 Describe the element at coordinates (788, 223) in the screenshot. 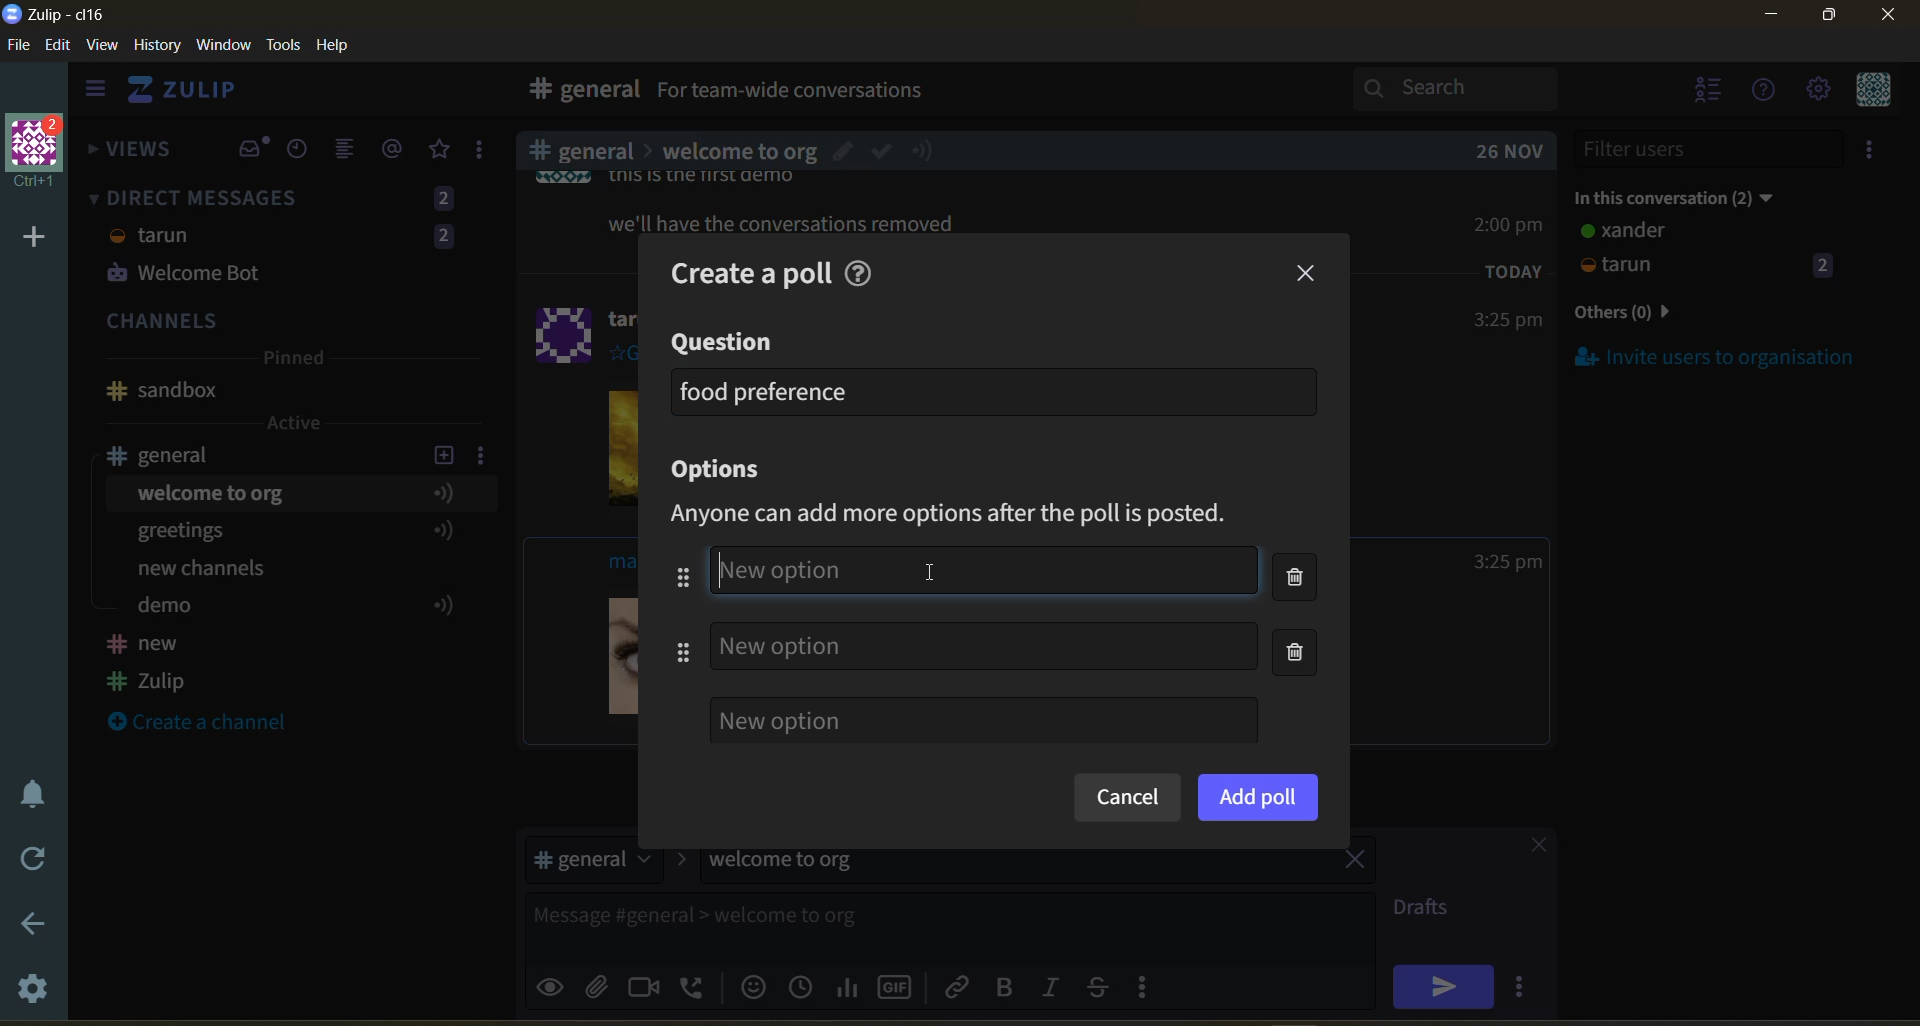

I see `` at that location.